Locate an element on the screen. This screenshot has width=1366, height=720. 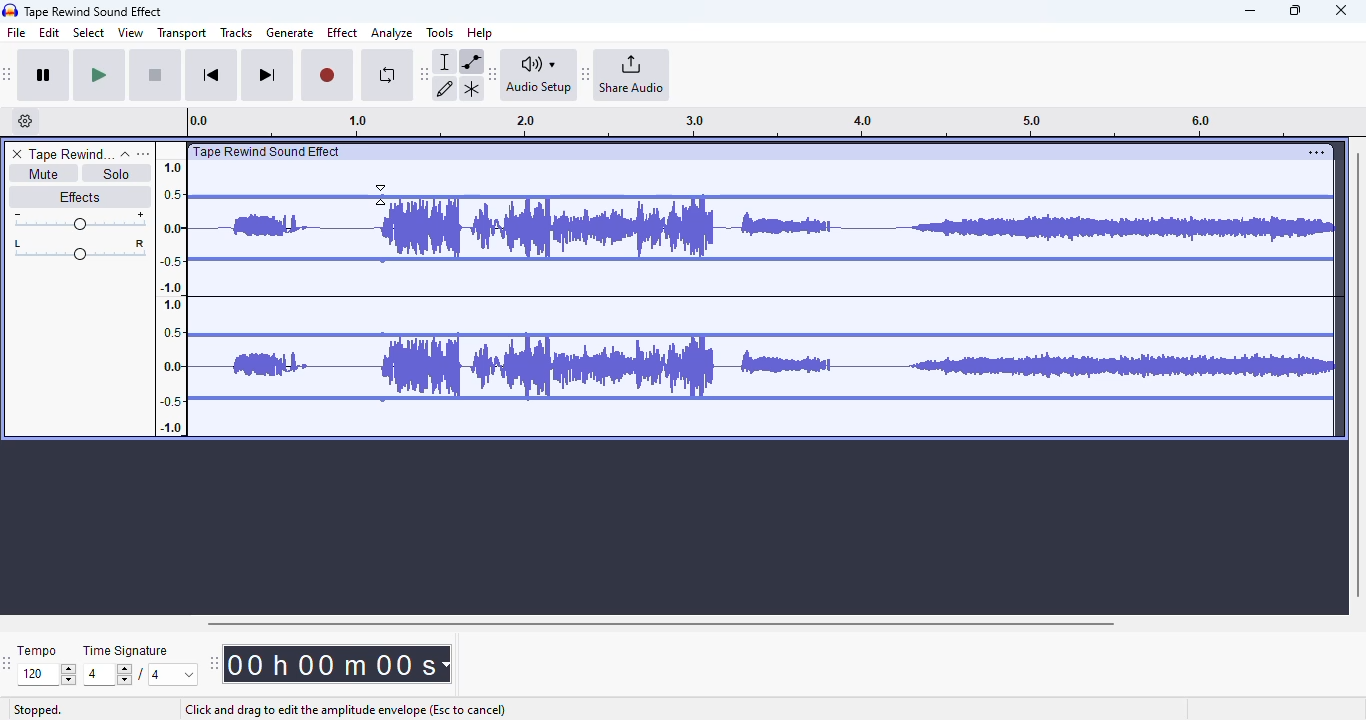
Move audacity tools toolbar is located at coordinates (425, 73).